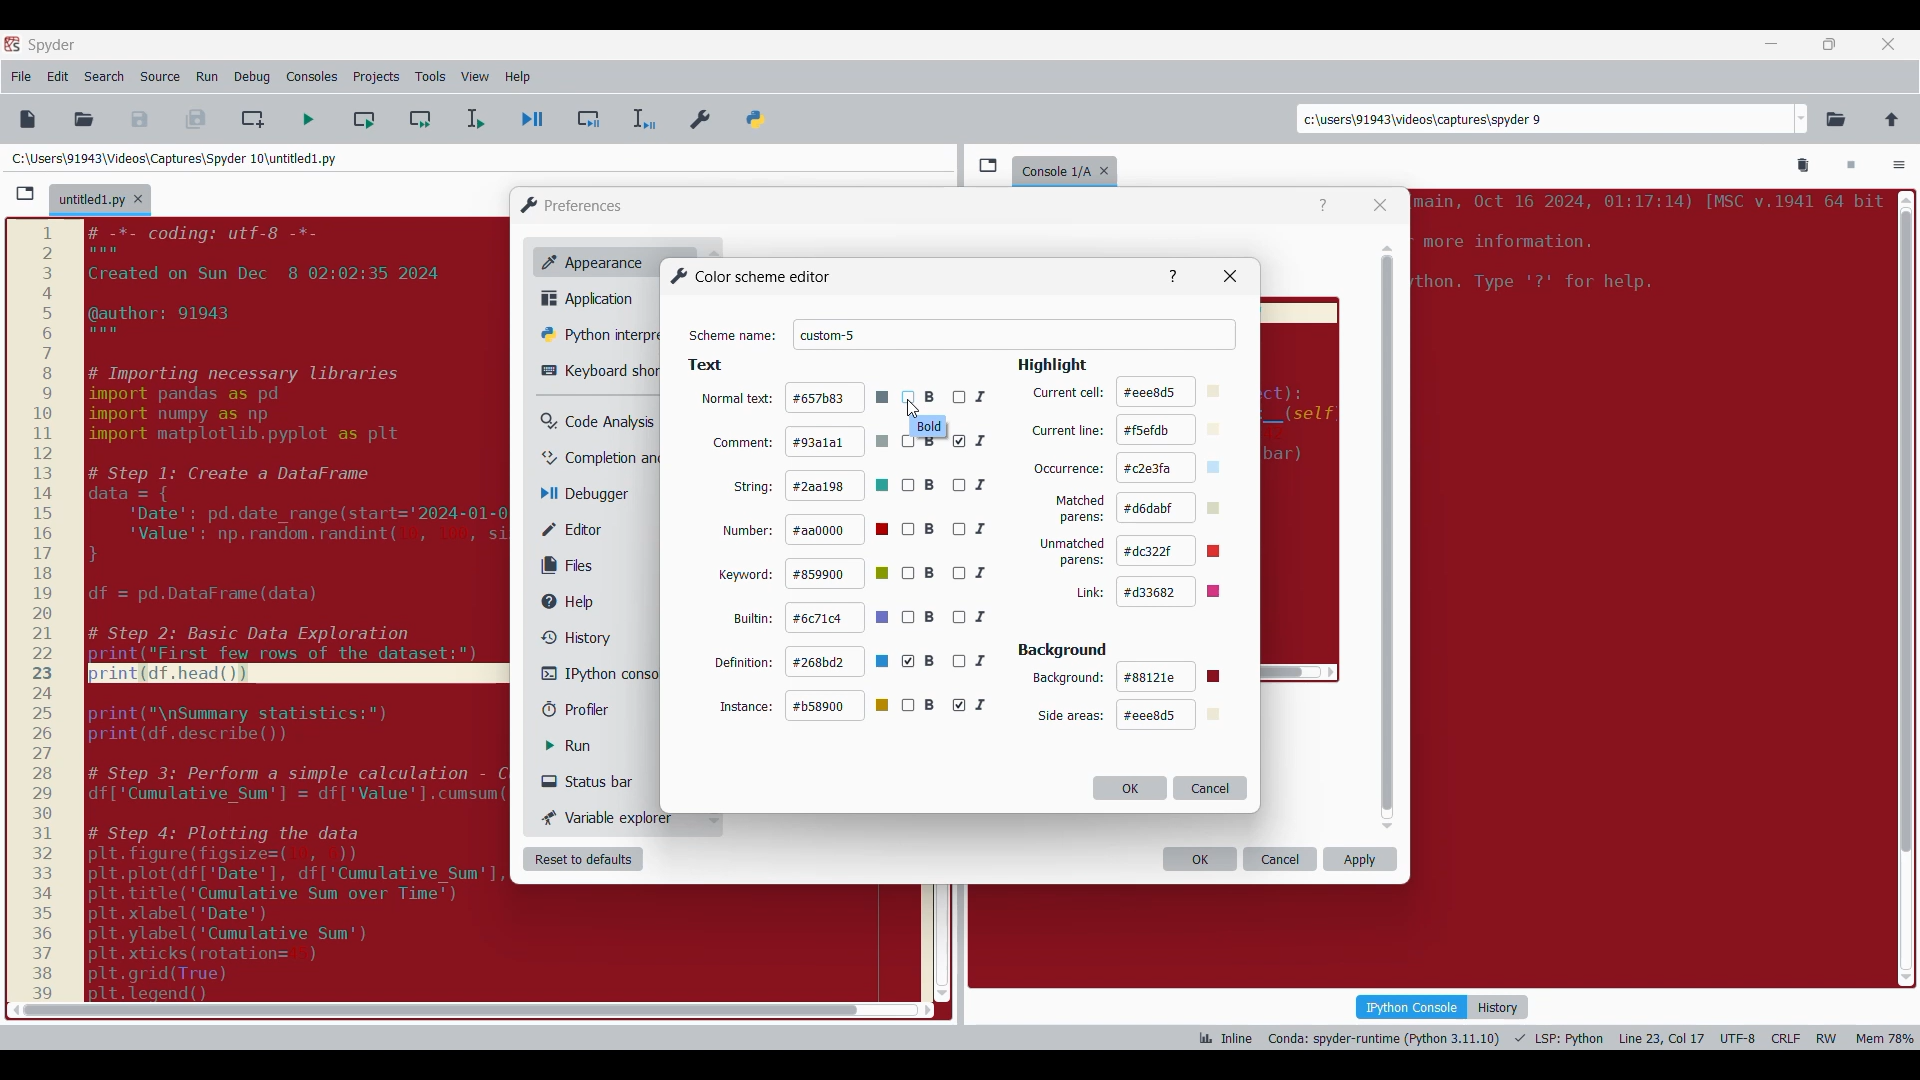 The image size is (1920, 1080). I want to click on Software name, so click(52, 45).